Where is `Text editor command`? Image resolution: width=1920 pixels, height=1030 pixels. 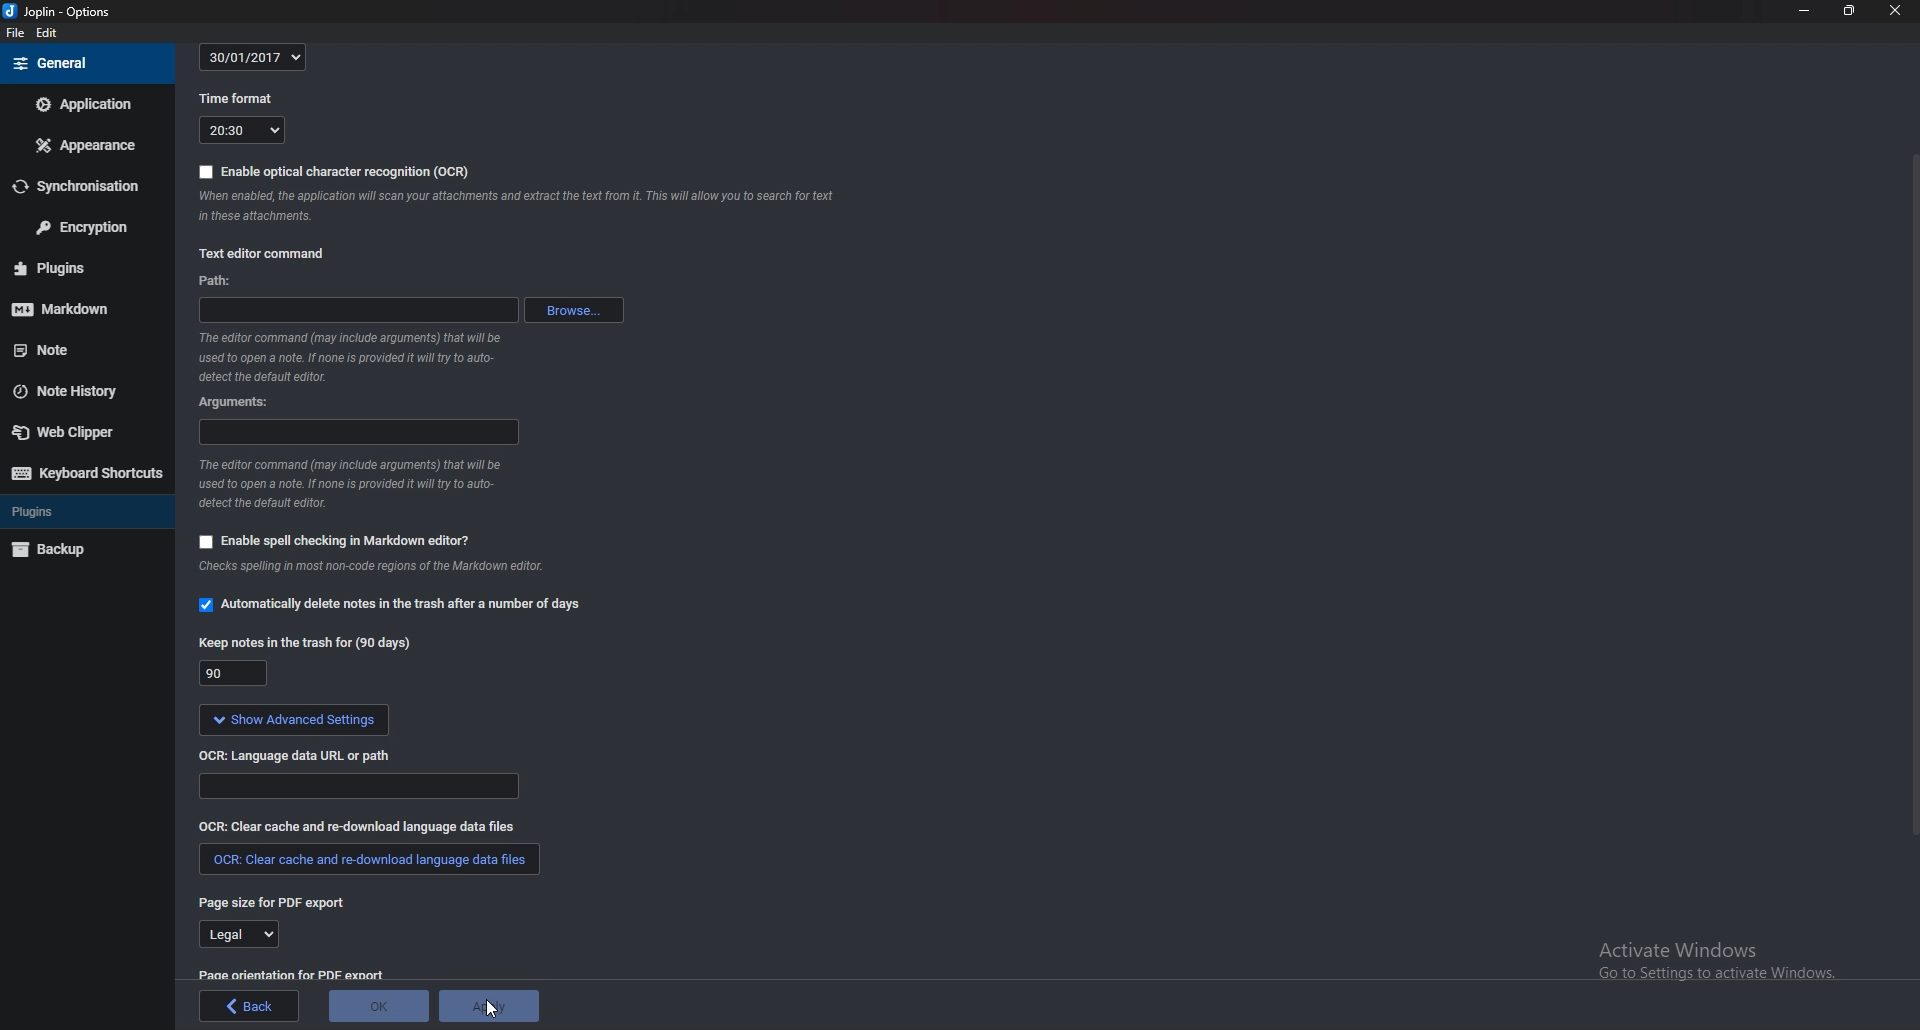
Text editor command is located at coordinates (264, 254).